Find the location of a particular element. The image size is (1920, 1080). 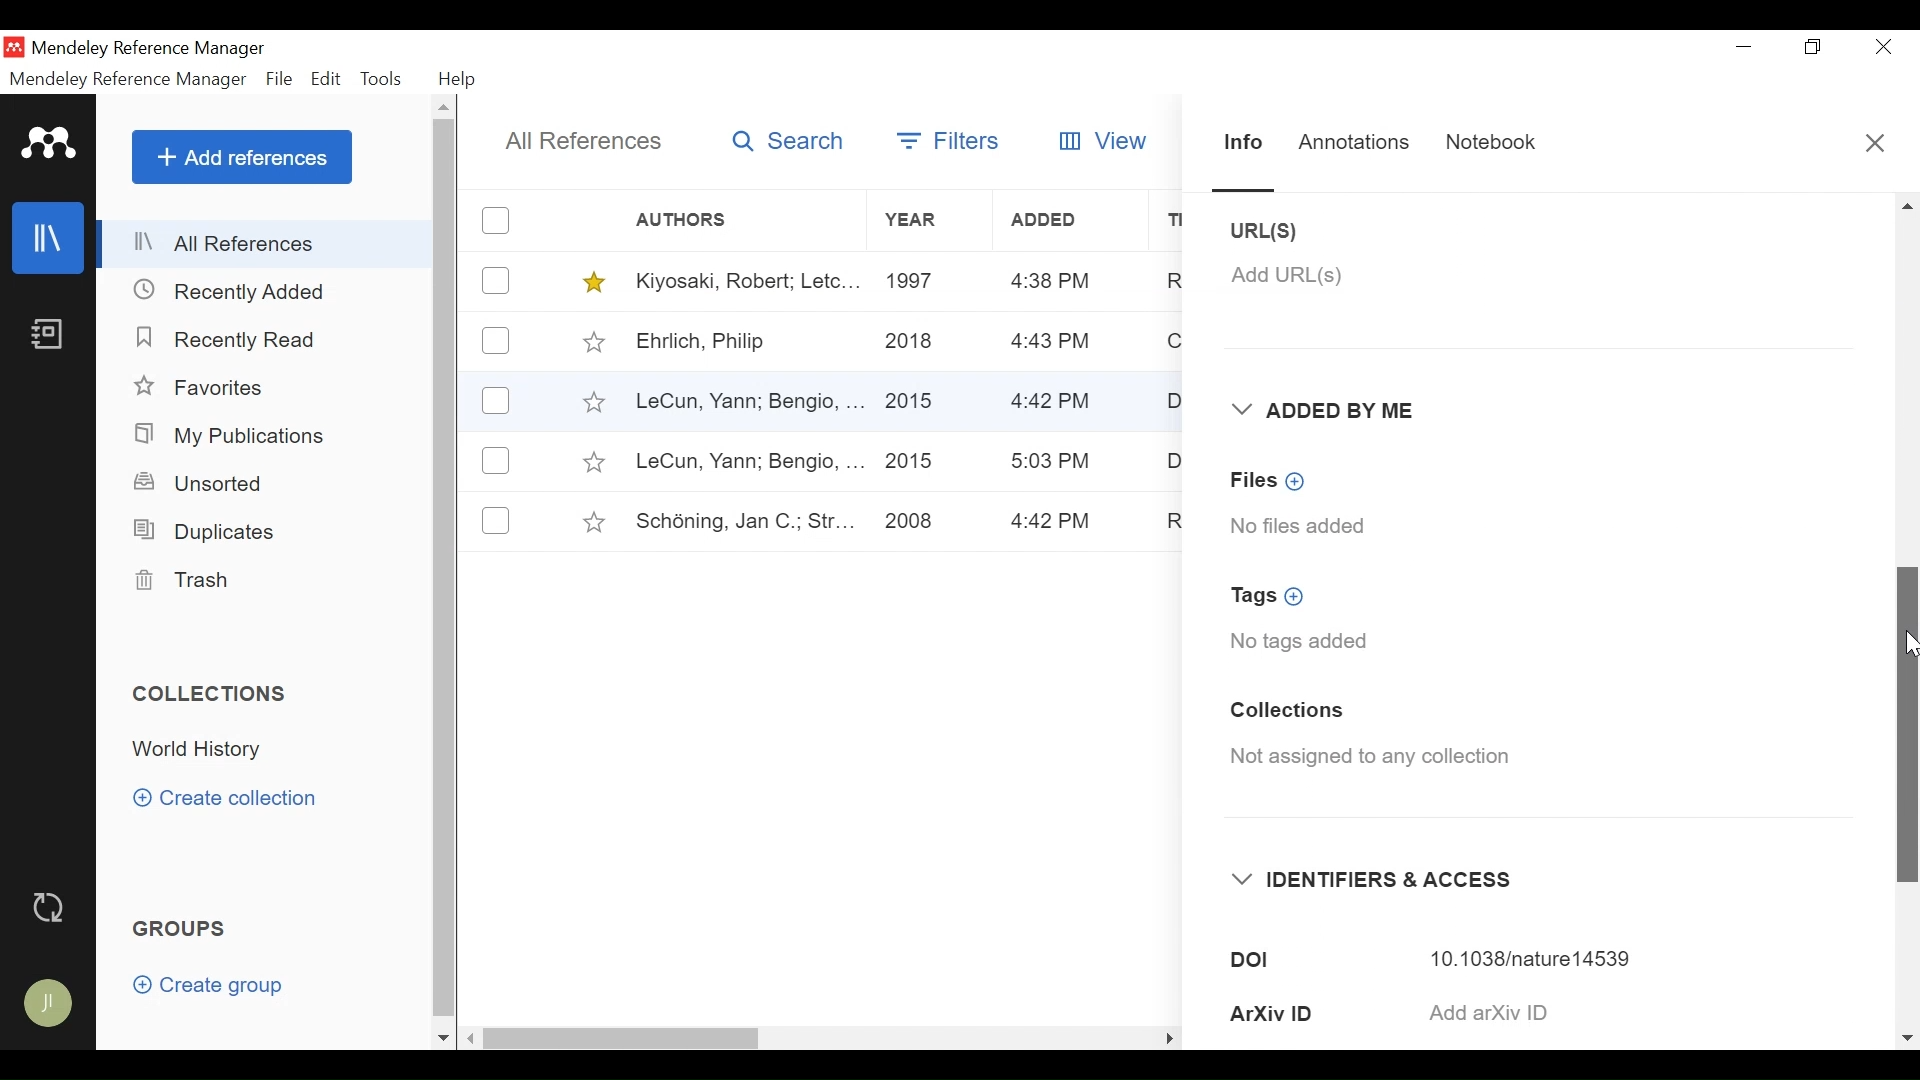

Added by Me is located at coordinates (1330, 411).